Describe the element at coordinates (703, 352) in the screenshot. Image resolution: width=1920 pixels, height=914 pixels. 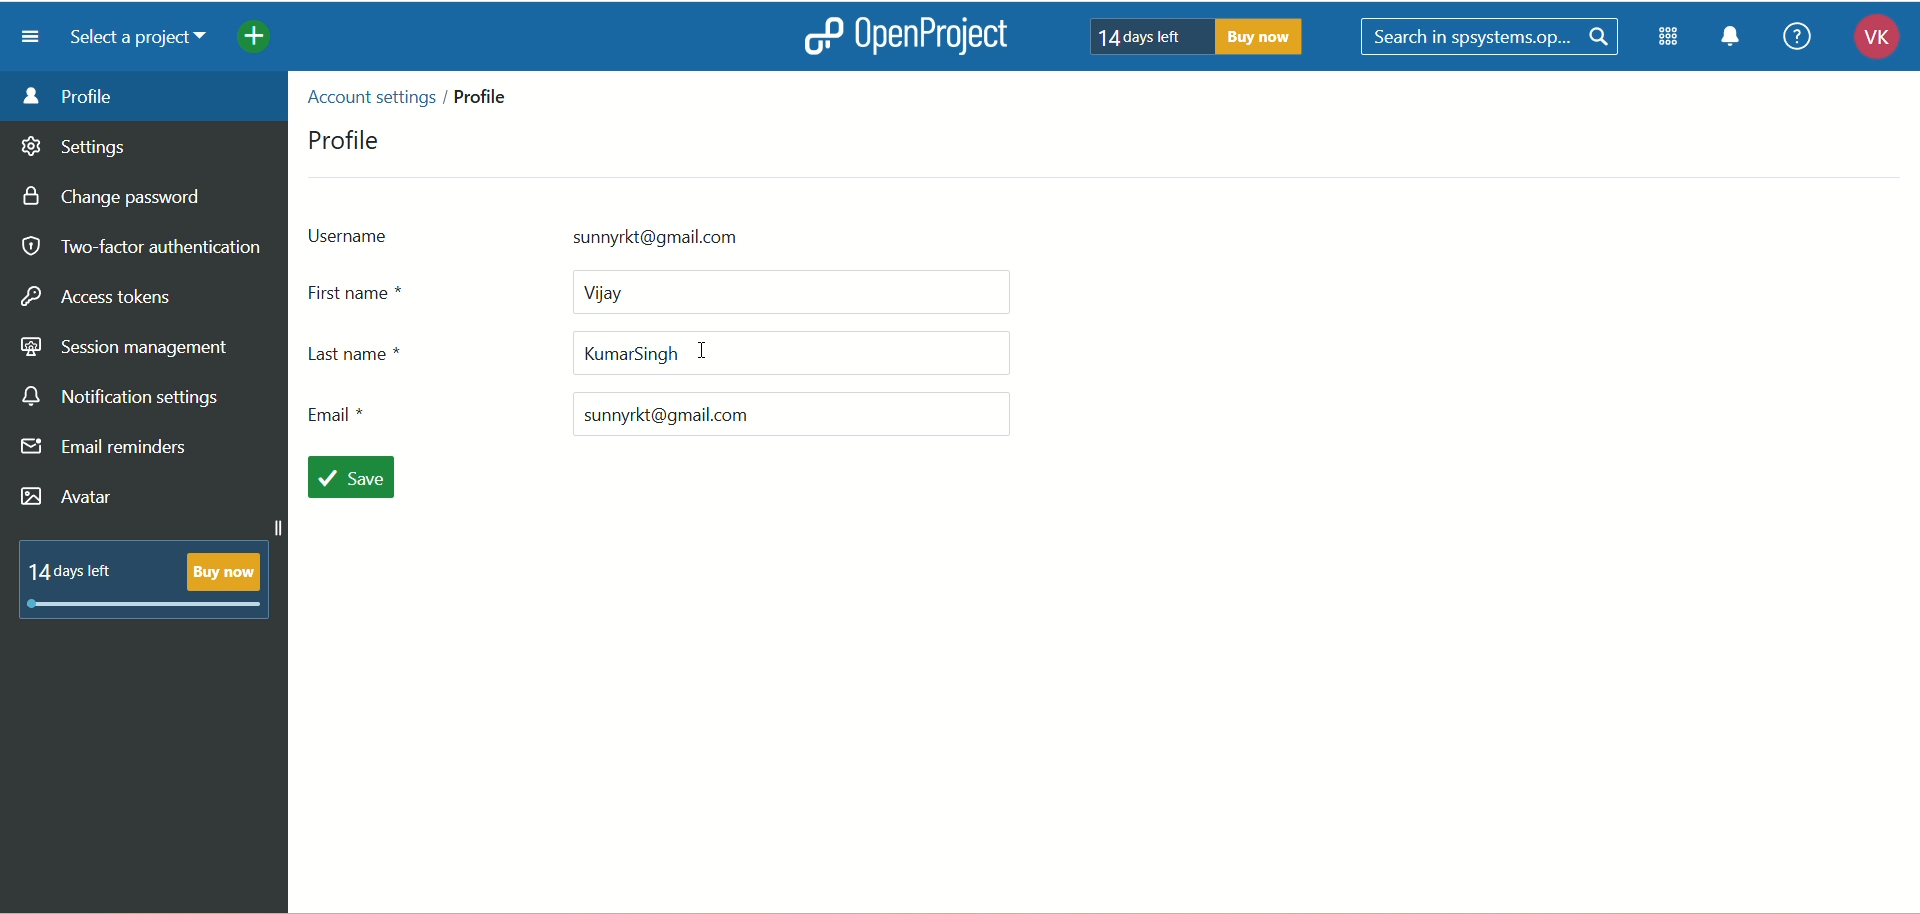
I see `cursor` at that location.